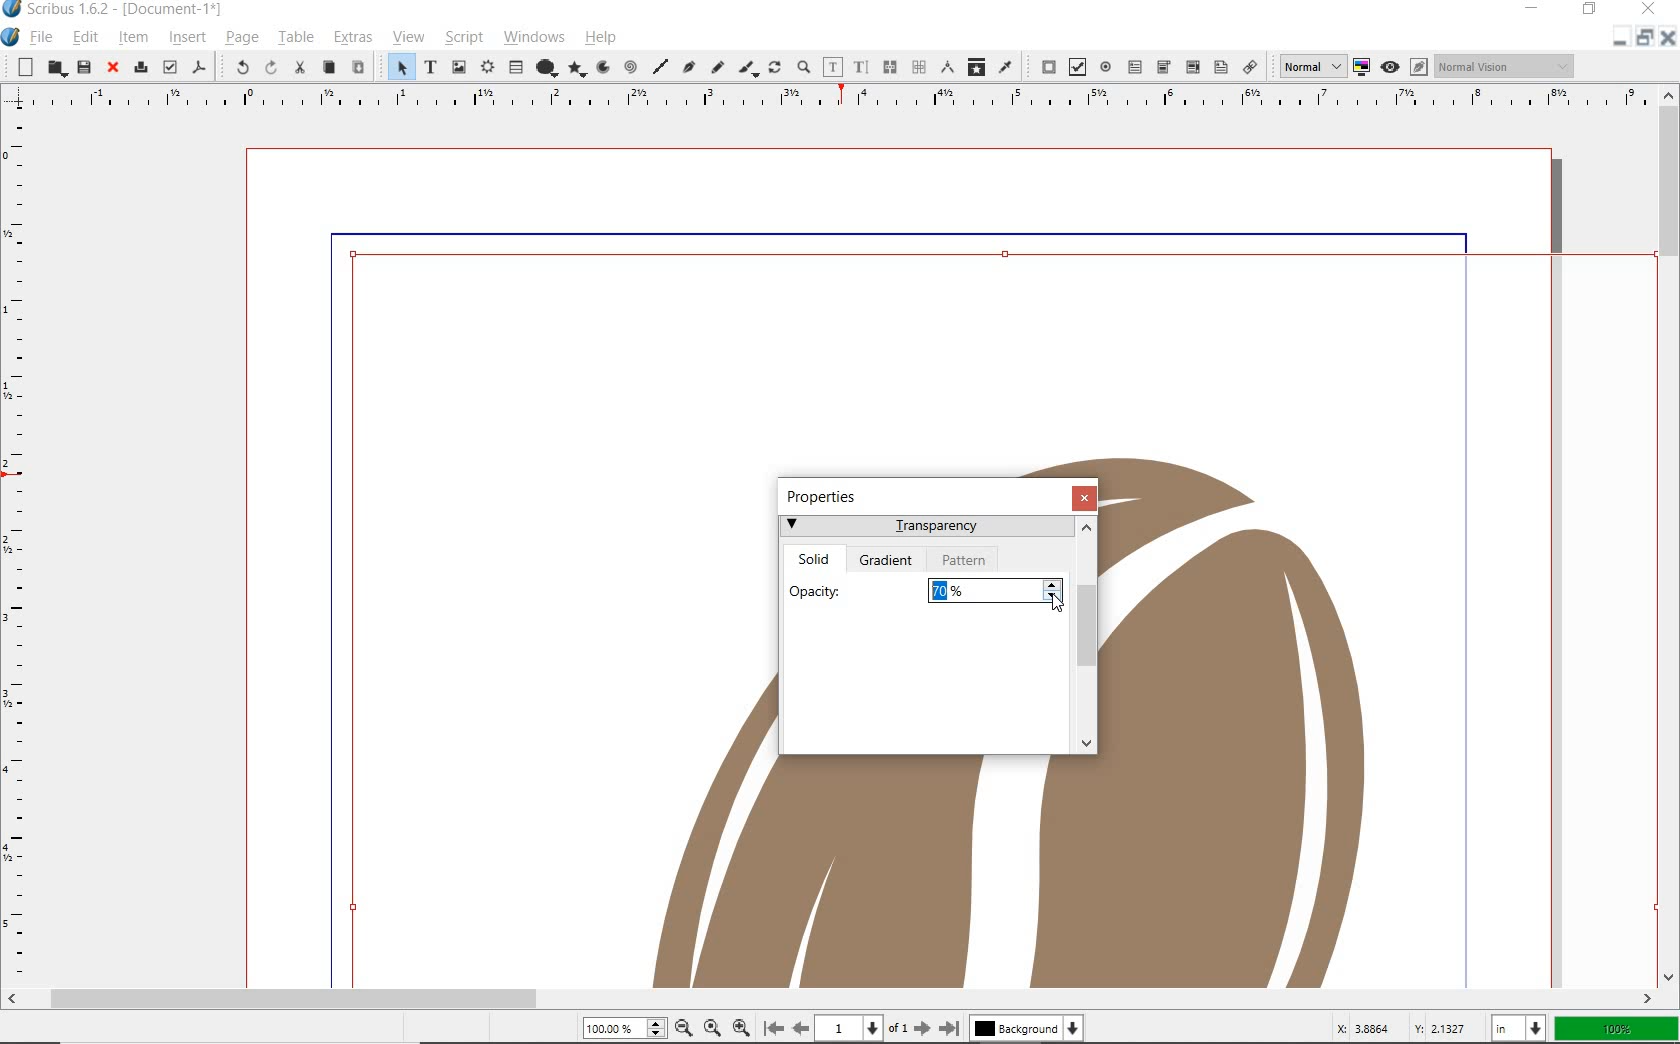  Describe the element at coordinates (601, 37) in the screenshot. I see `help` at that location.